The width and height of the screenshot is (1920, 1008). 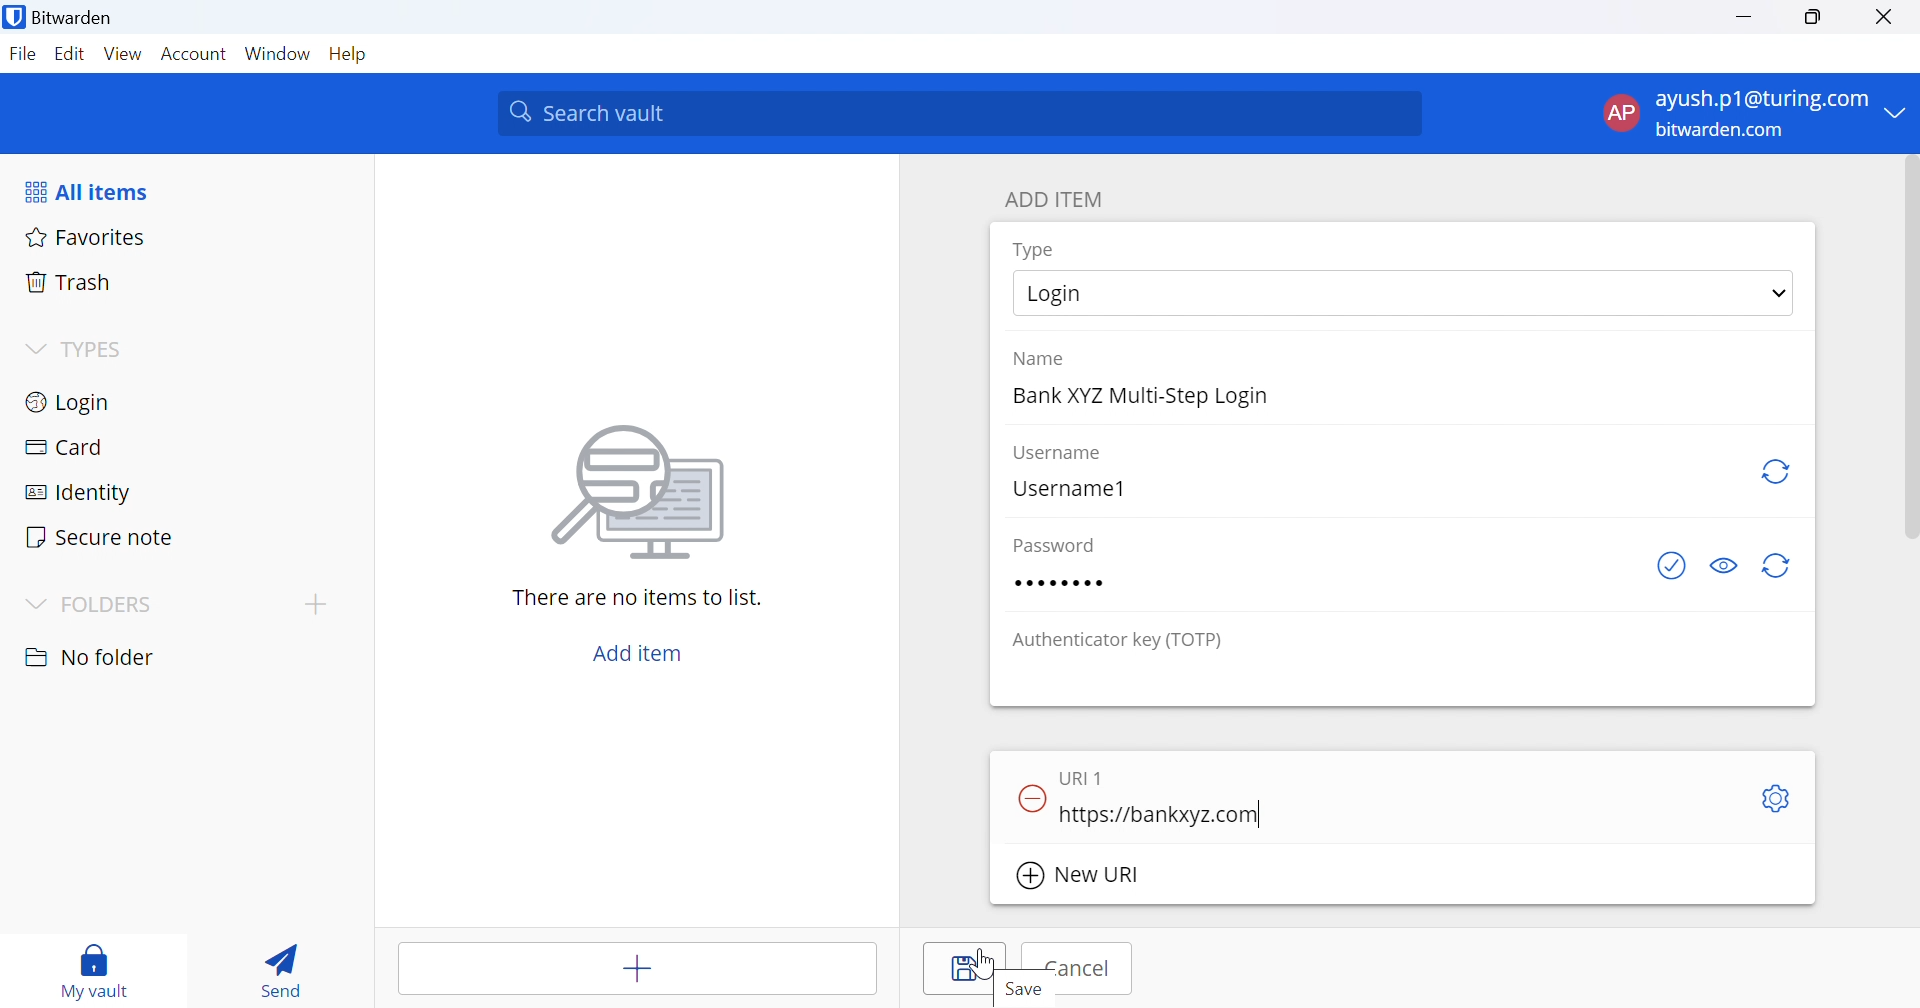 What do you see at coordinates (641, 493) in the screenshot?
I see `Image` at bounding box center [641, 493].